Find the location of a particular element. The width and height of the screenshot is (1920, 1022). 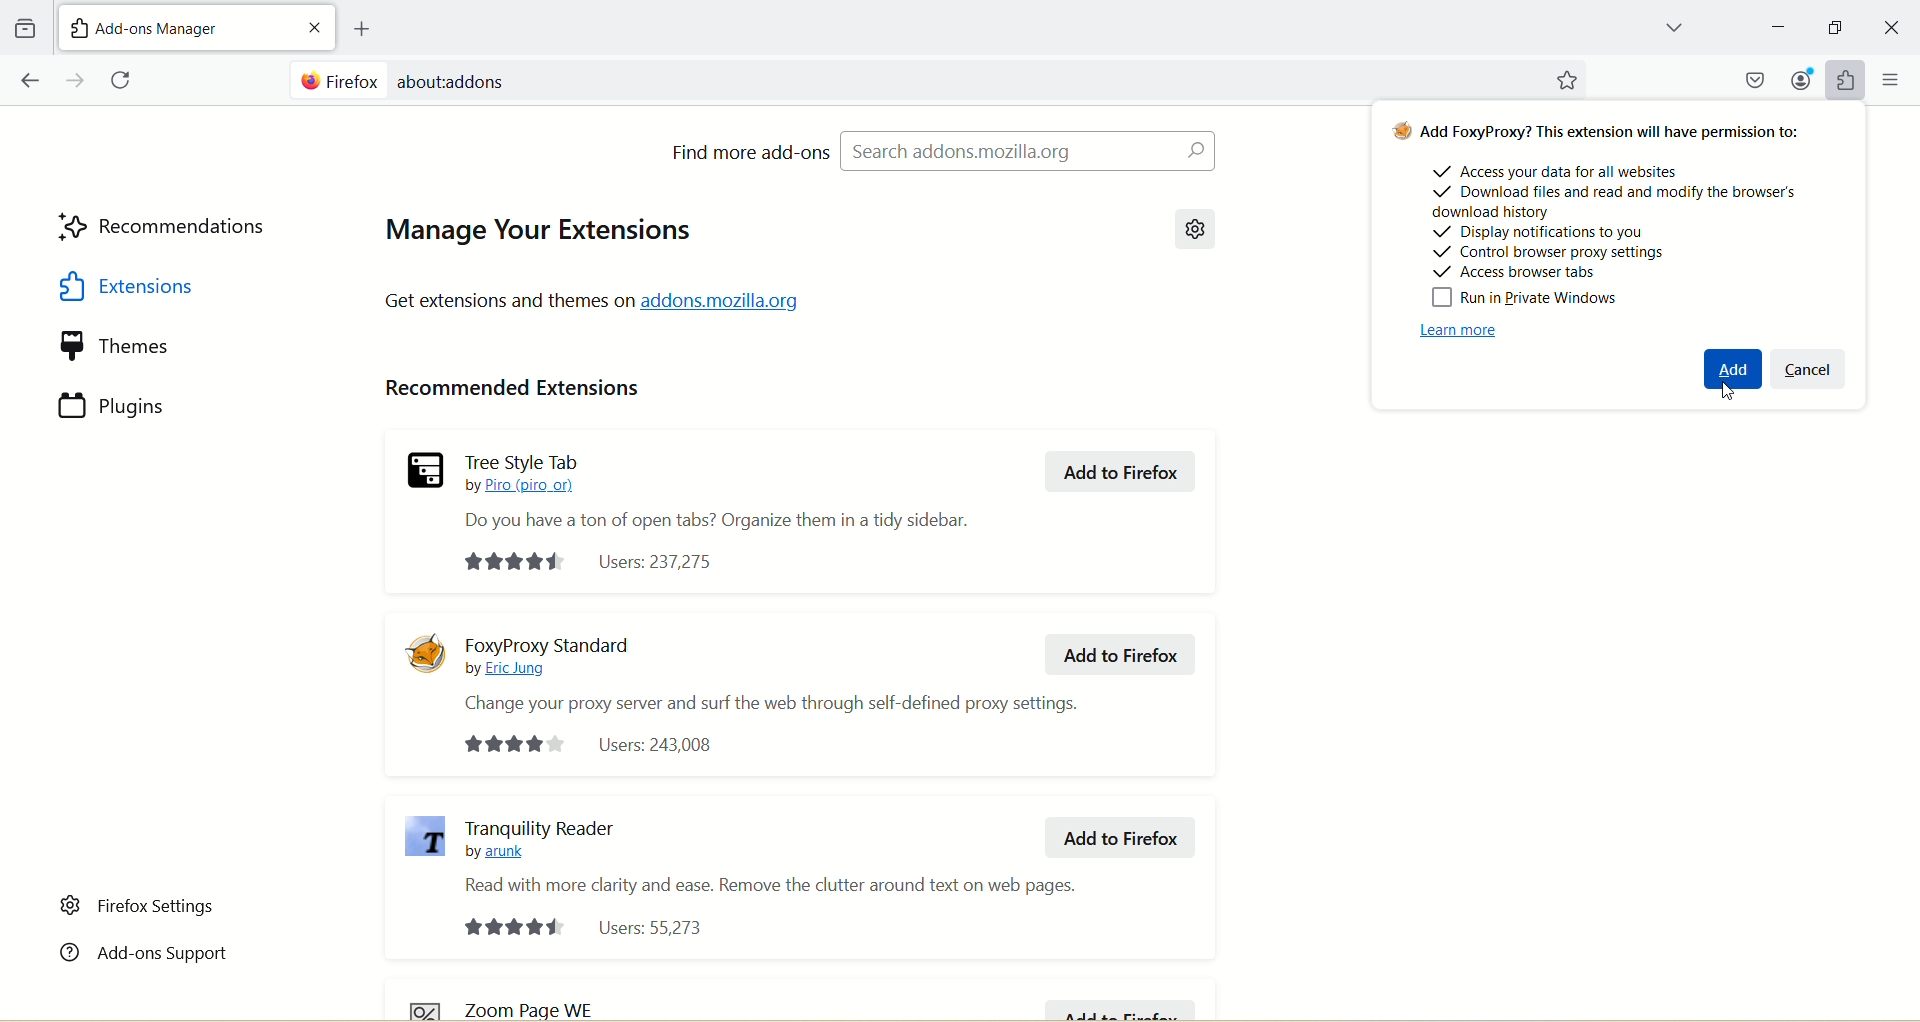

Drop down box is located at coordinates (1673, 30).